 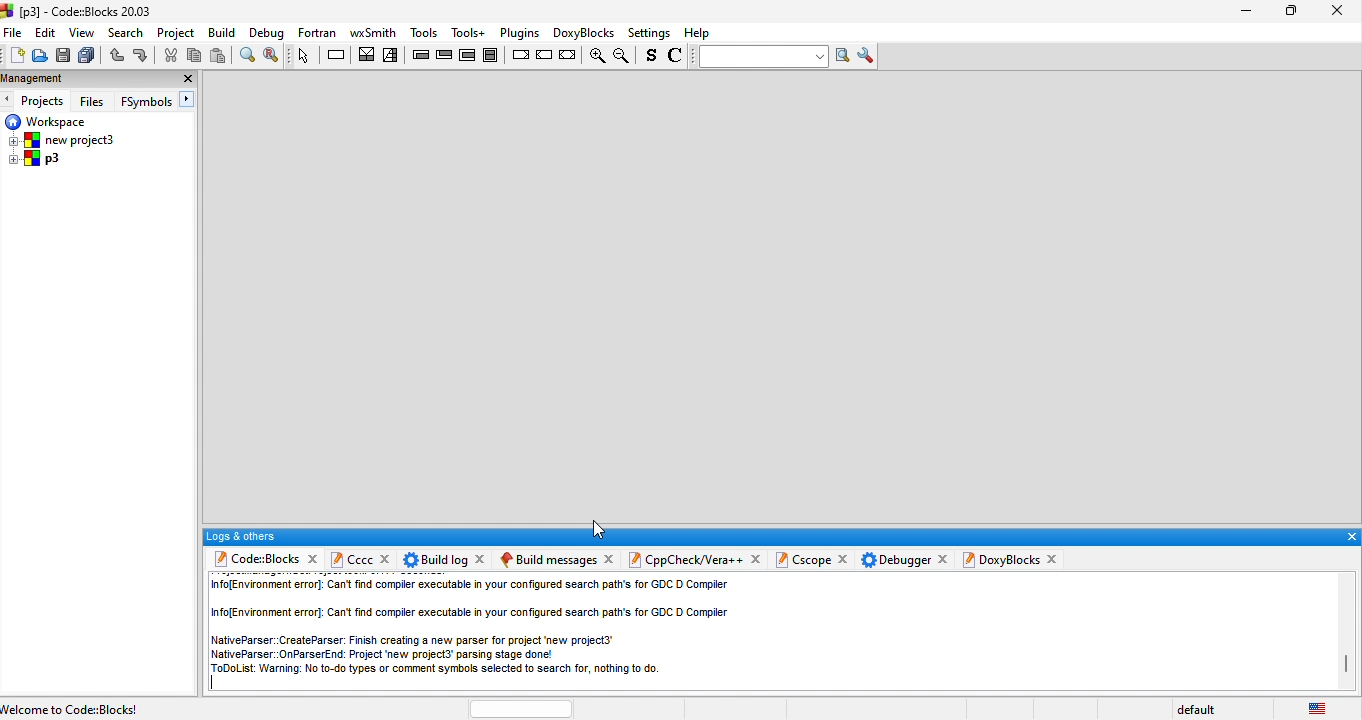 What do you see at coordinates (521, 708) in the screenshot?
I see `horizontal scroll bar` at bounding box center [521, 708].